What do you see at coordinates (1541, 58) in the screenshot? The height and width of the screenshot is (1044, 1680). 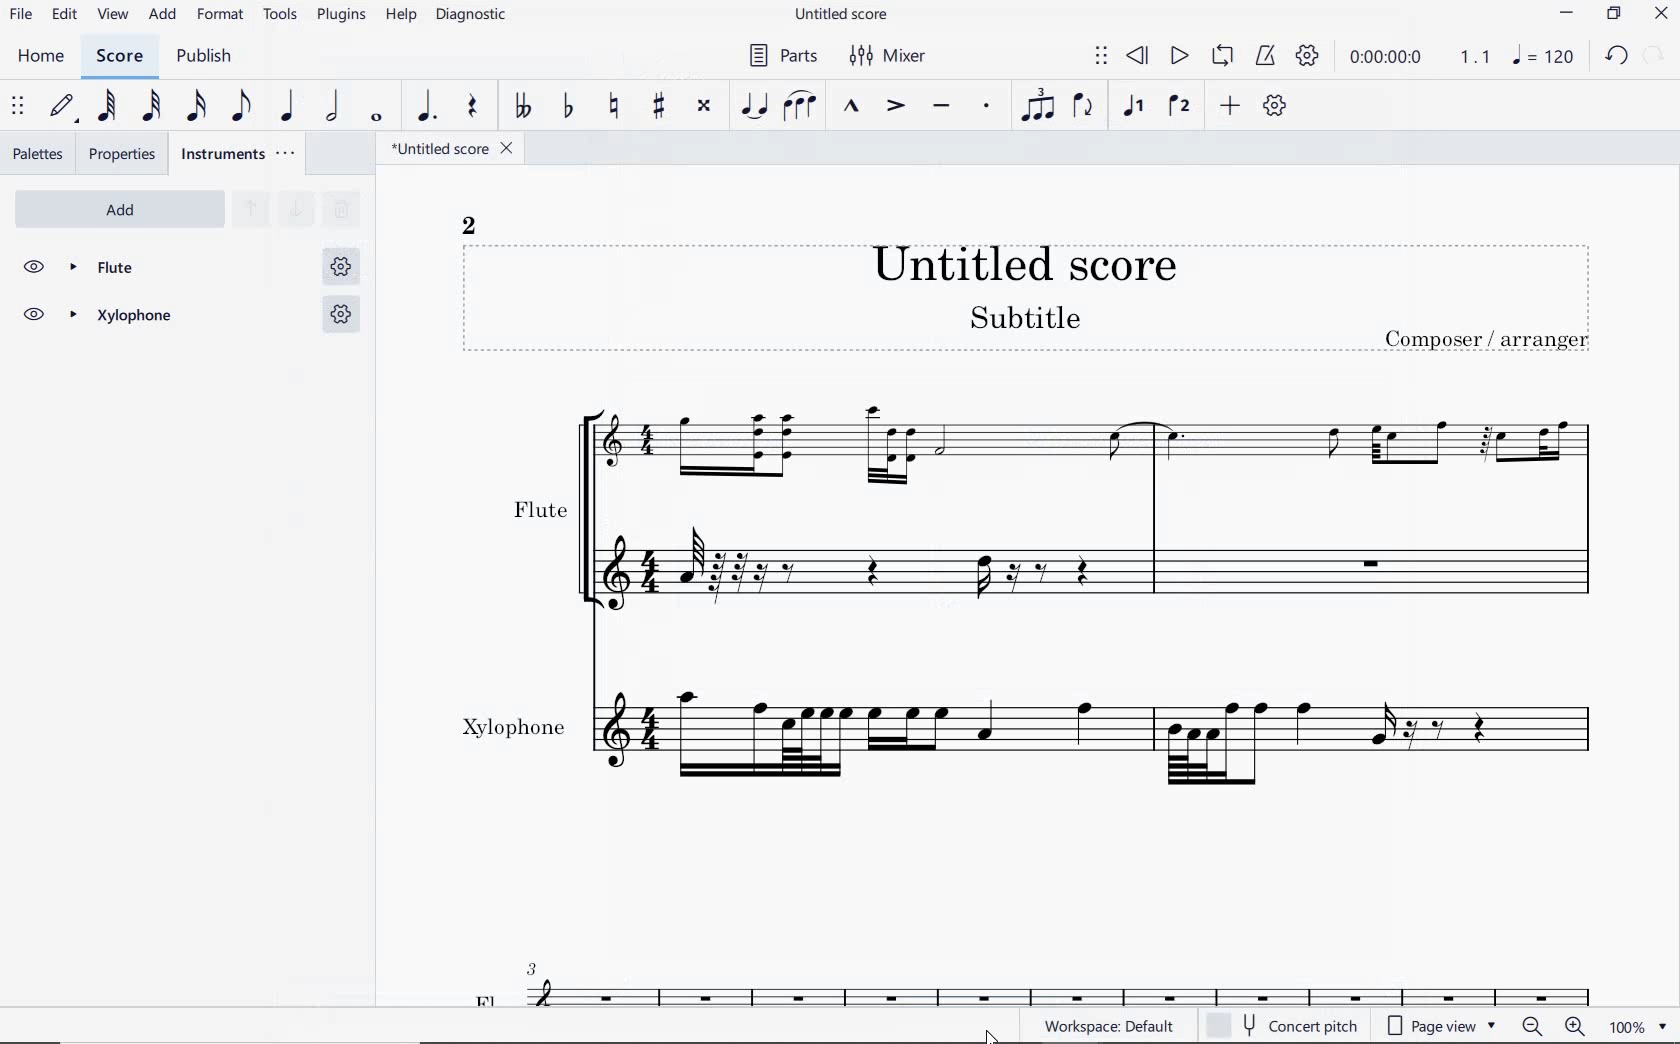 I see `NOTE` at bounding box center [1541, 58].